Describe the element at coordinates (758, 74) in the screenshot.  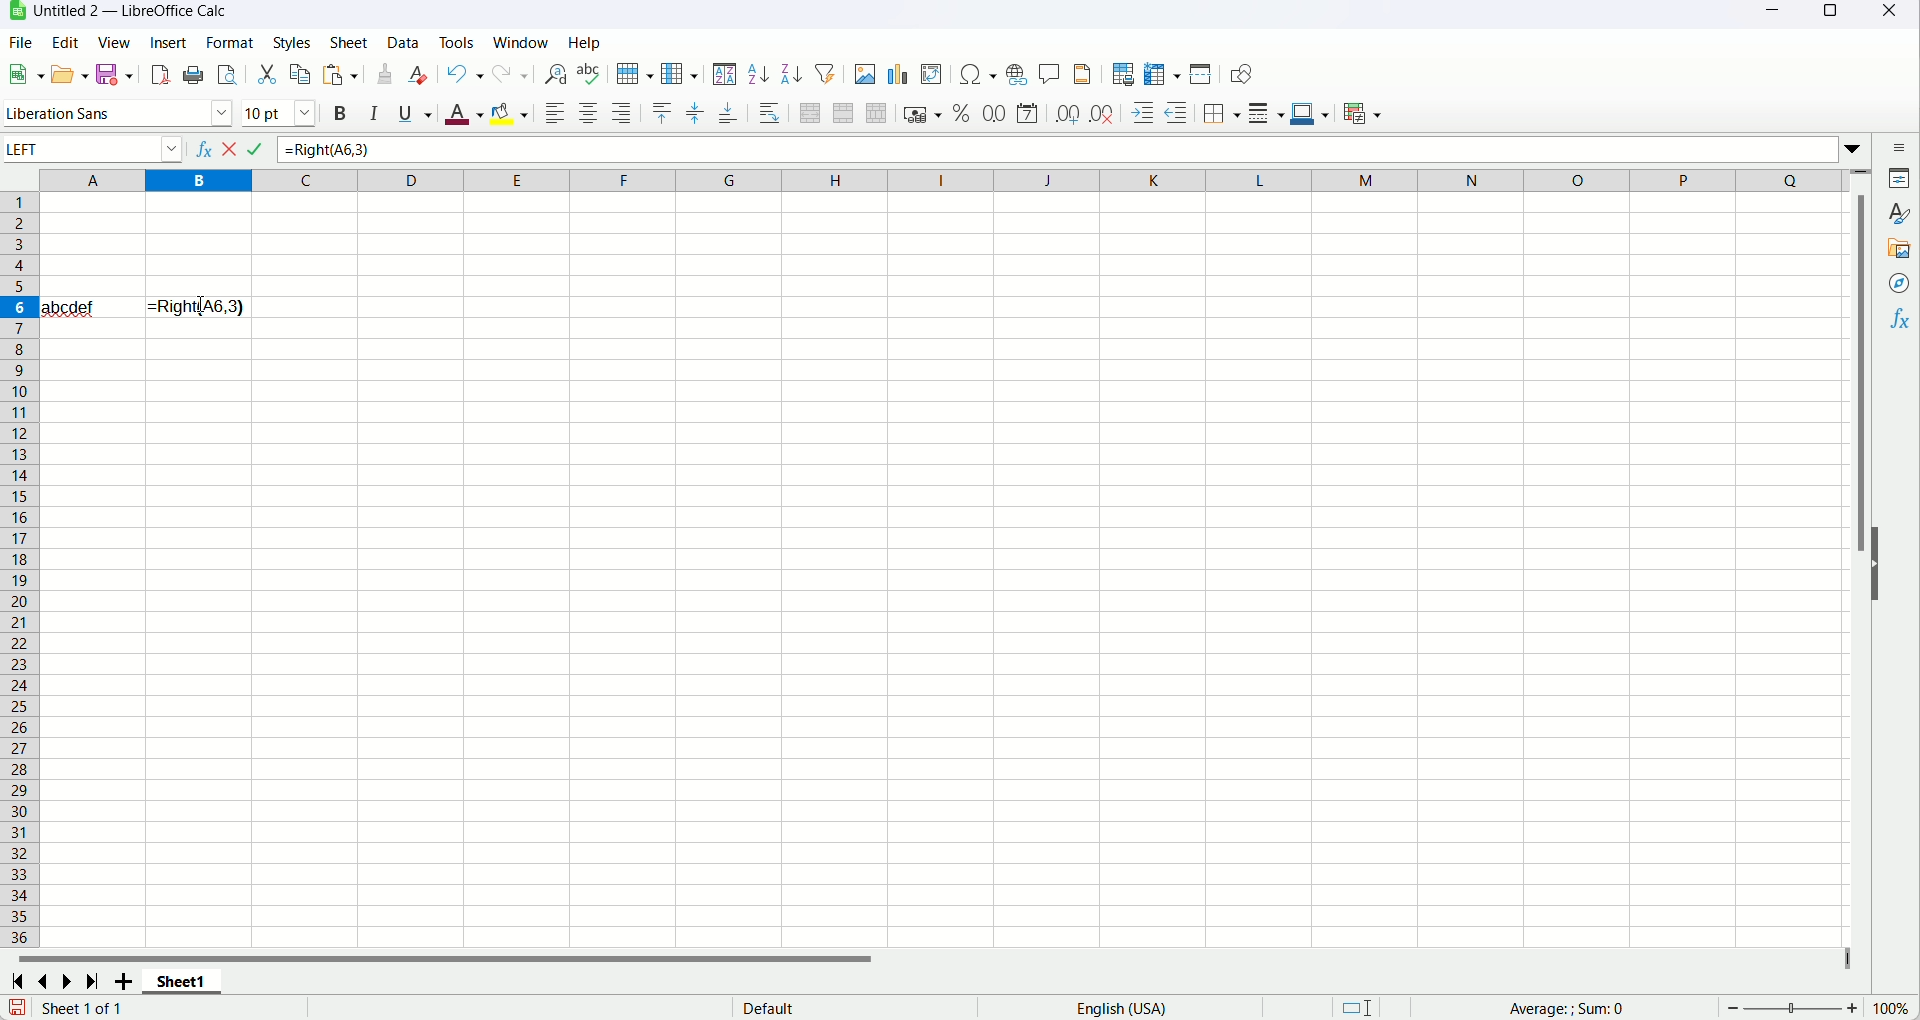
I see `sort ascending` at that location.